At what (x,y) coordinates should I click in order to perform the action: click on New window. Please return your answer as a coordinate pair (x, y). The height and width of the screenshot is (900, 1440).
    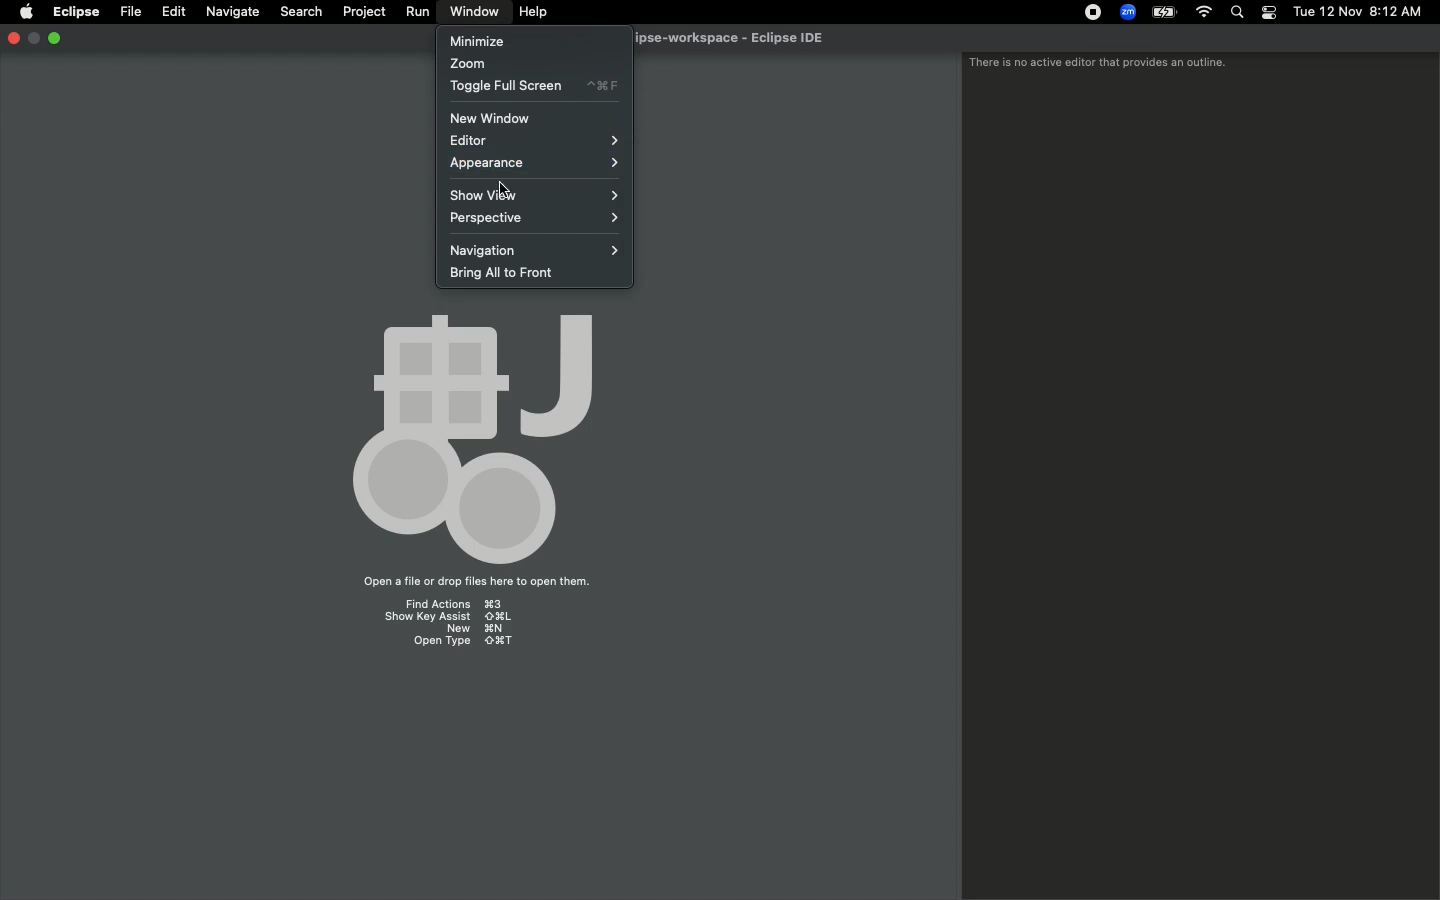
    Looking at the image, I should click on (501, 118).